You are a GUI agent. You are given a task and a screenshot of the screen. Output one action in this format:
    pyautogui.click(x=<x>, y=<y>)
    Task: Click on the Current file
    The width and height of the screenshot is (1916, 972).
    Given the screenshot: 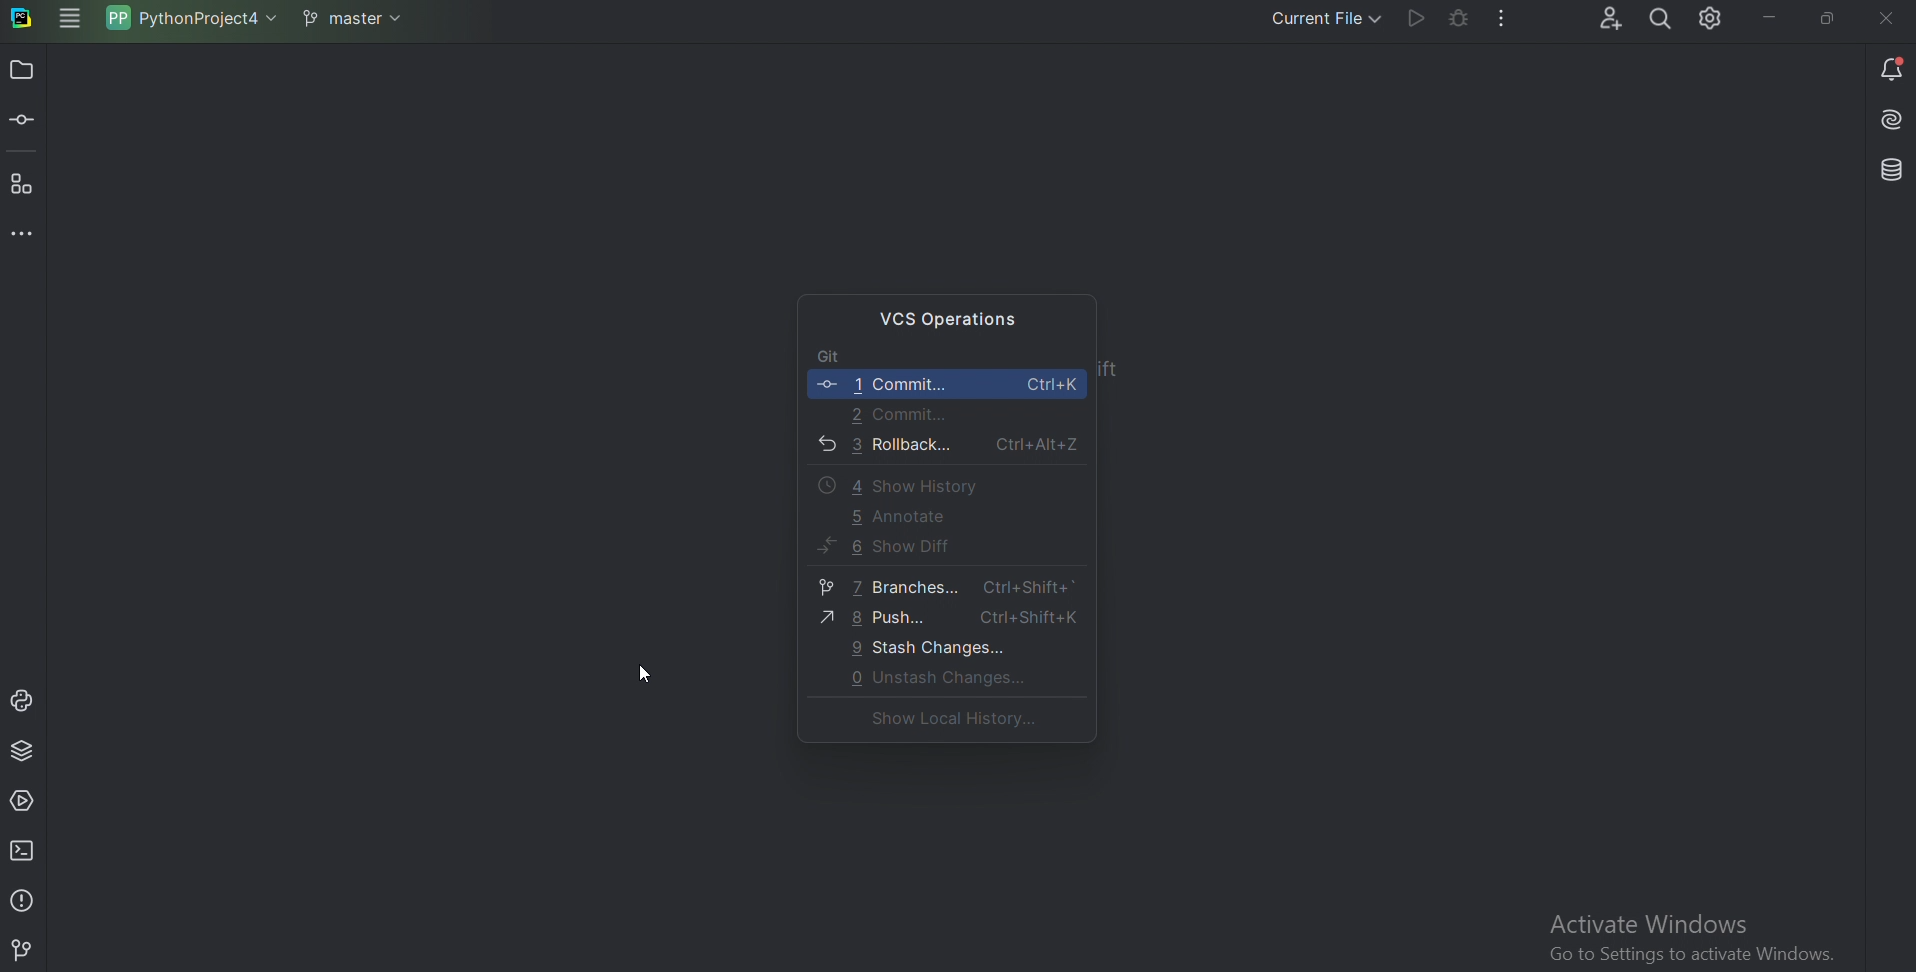 What is the action you would take?
    pyautogui.click(x=1313, y=19)
    